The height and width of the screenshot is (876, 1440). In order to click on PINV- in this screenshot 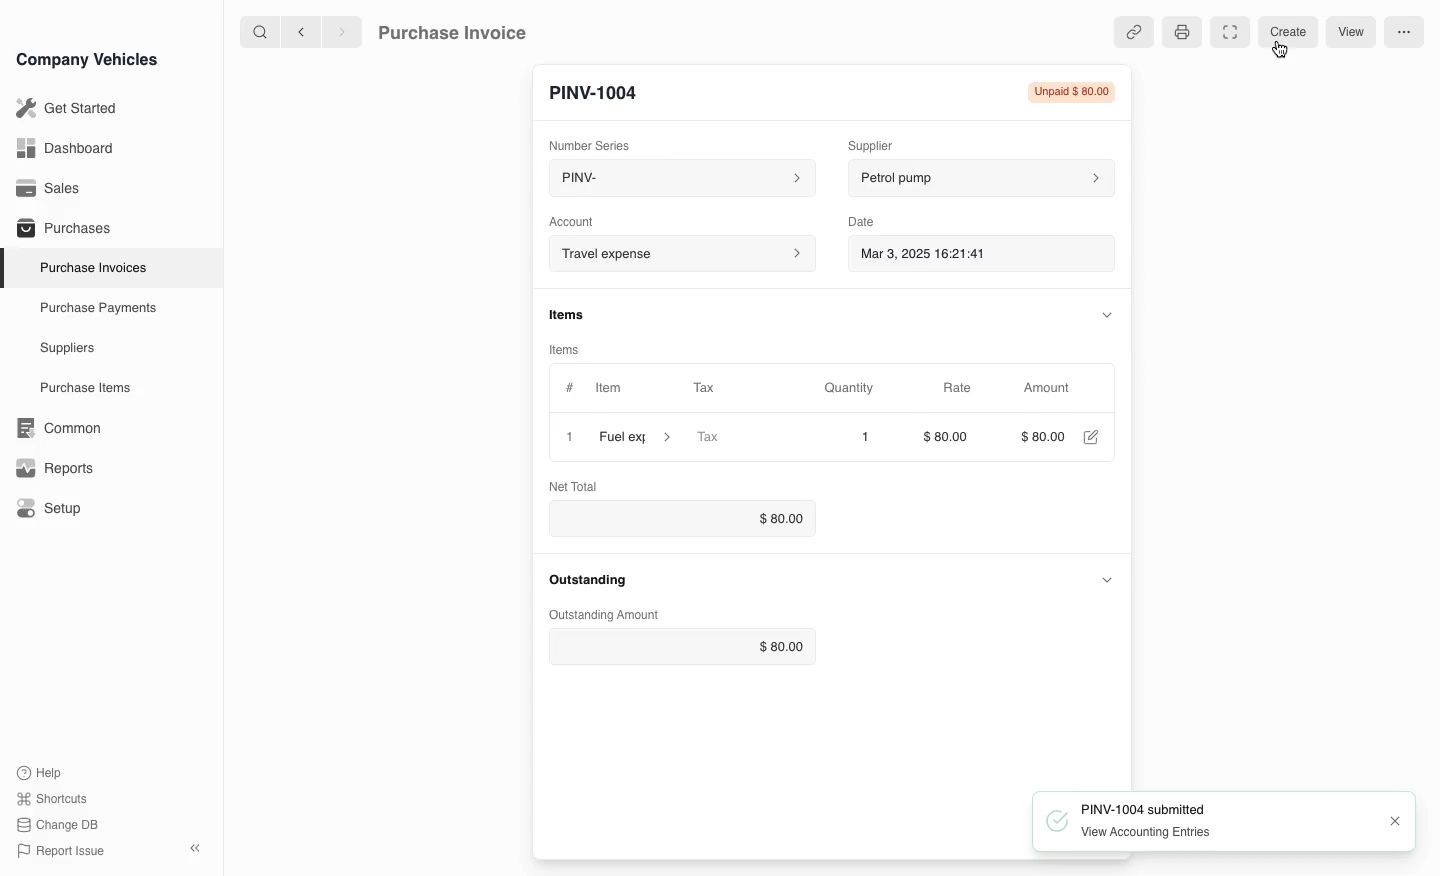, I will do `click(676, 180)`.